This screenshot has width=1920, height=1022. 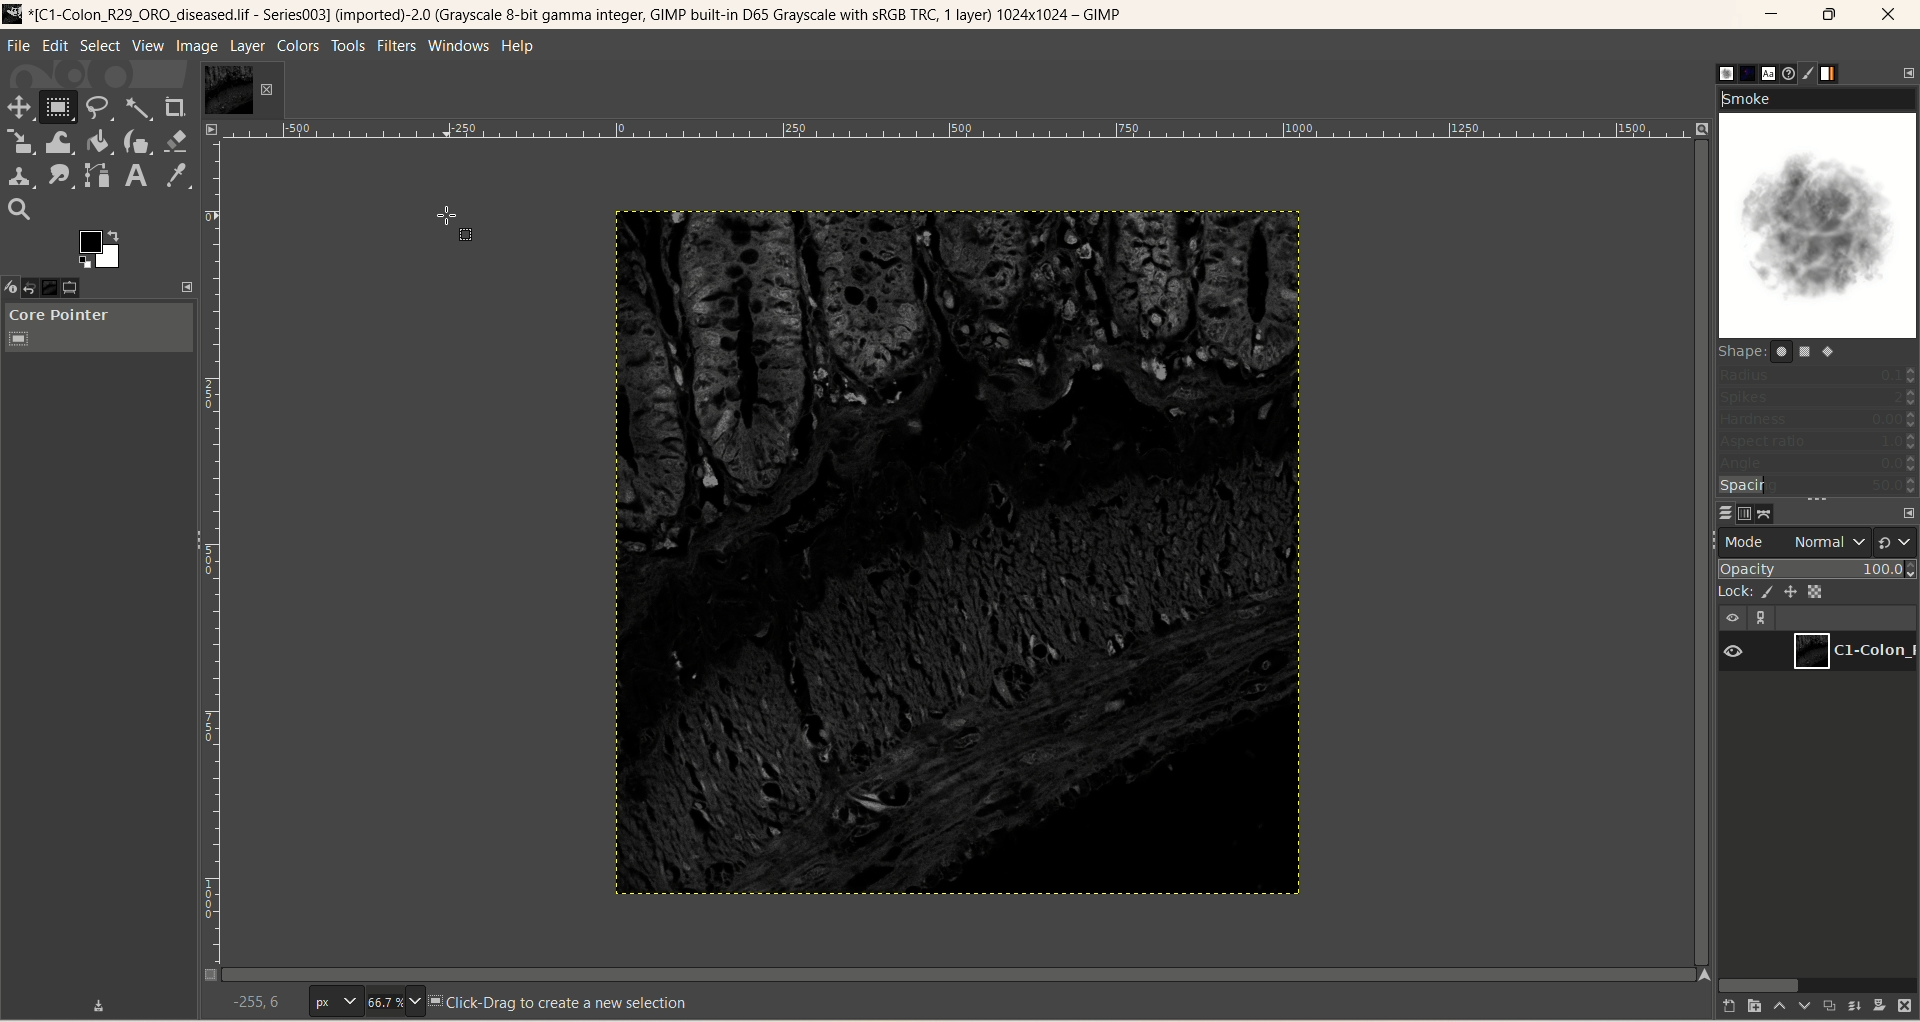 I want to click on tool option, so click(x=72, y=287).